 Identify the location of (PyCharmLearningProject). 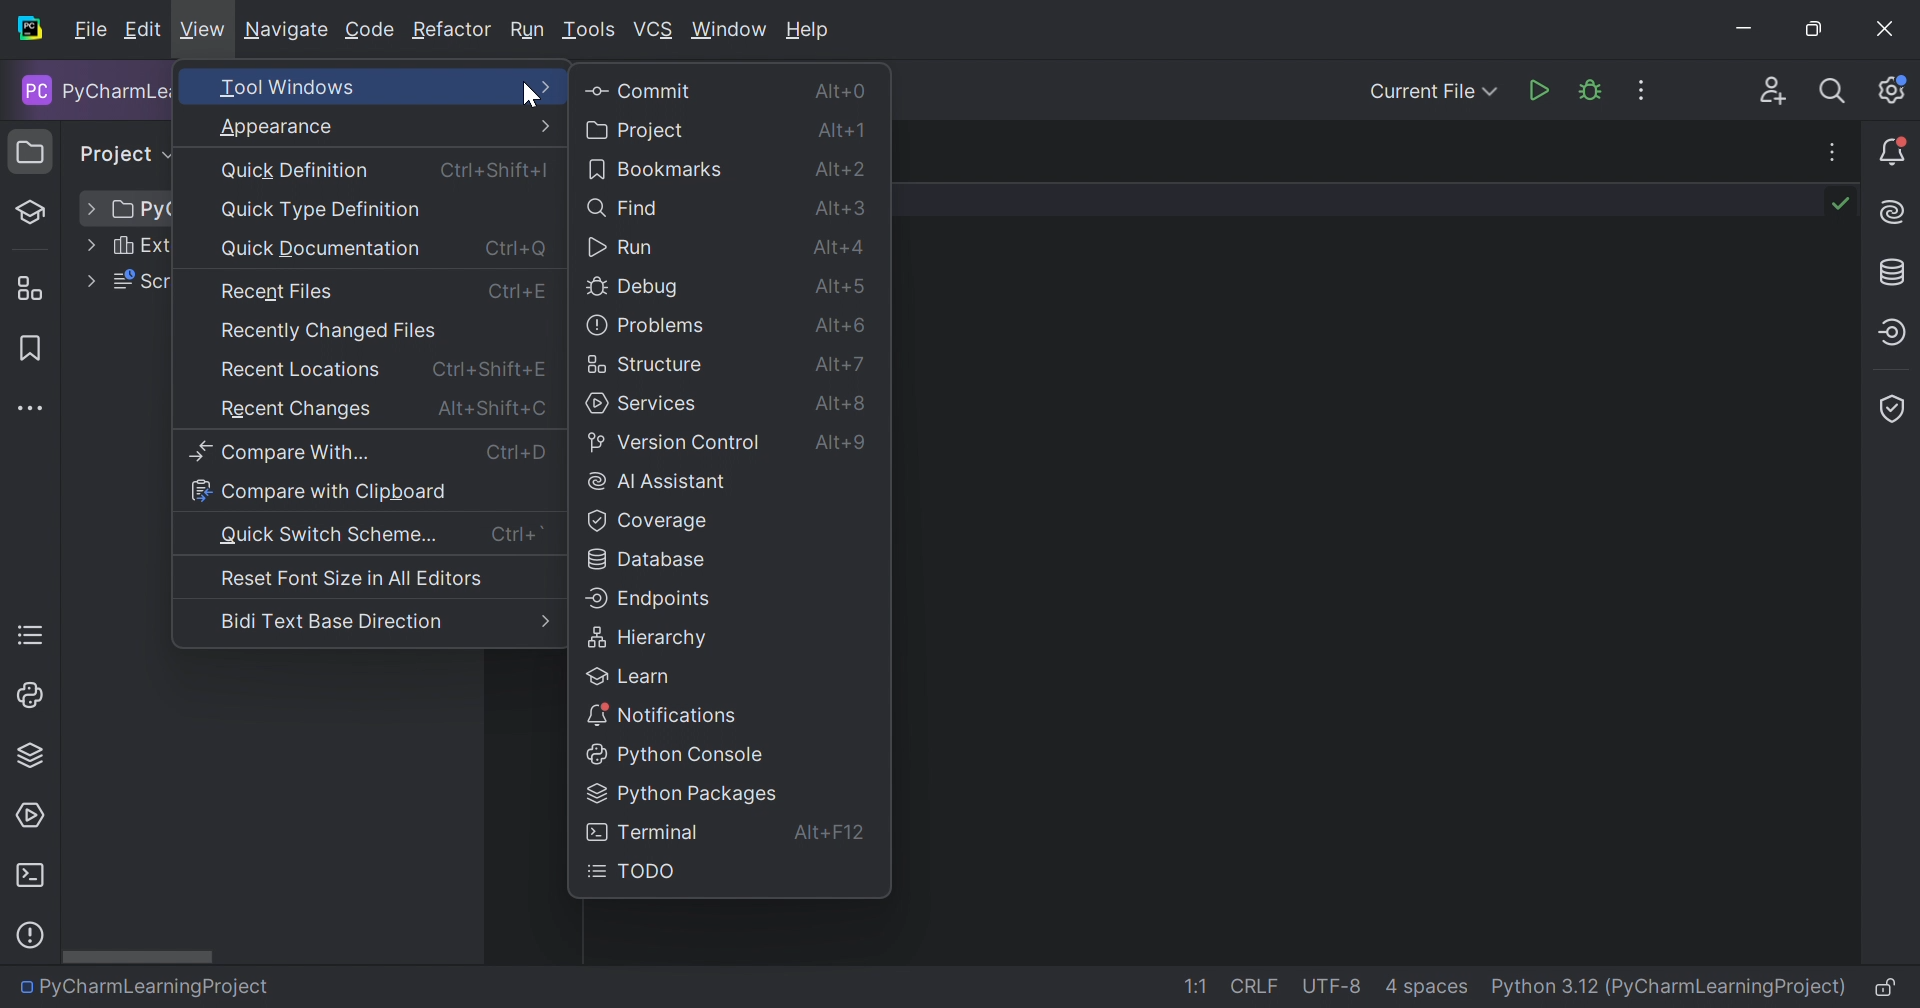
(1728, 987).